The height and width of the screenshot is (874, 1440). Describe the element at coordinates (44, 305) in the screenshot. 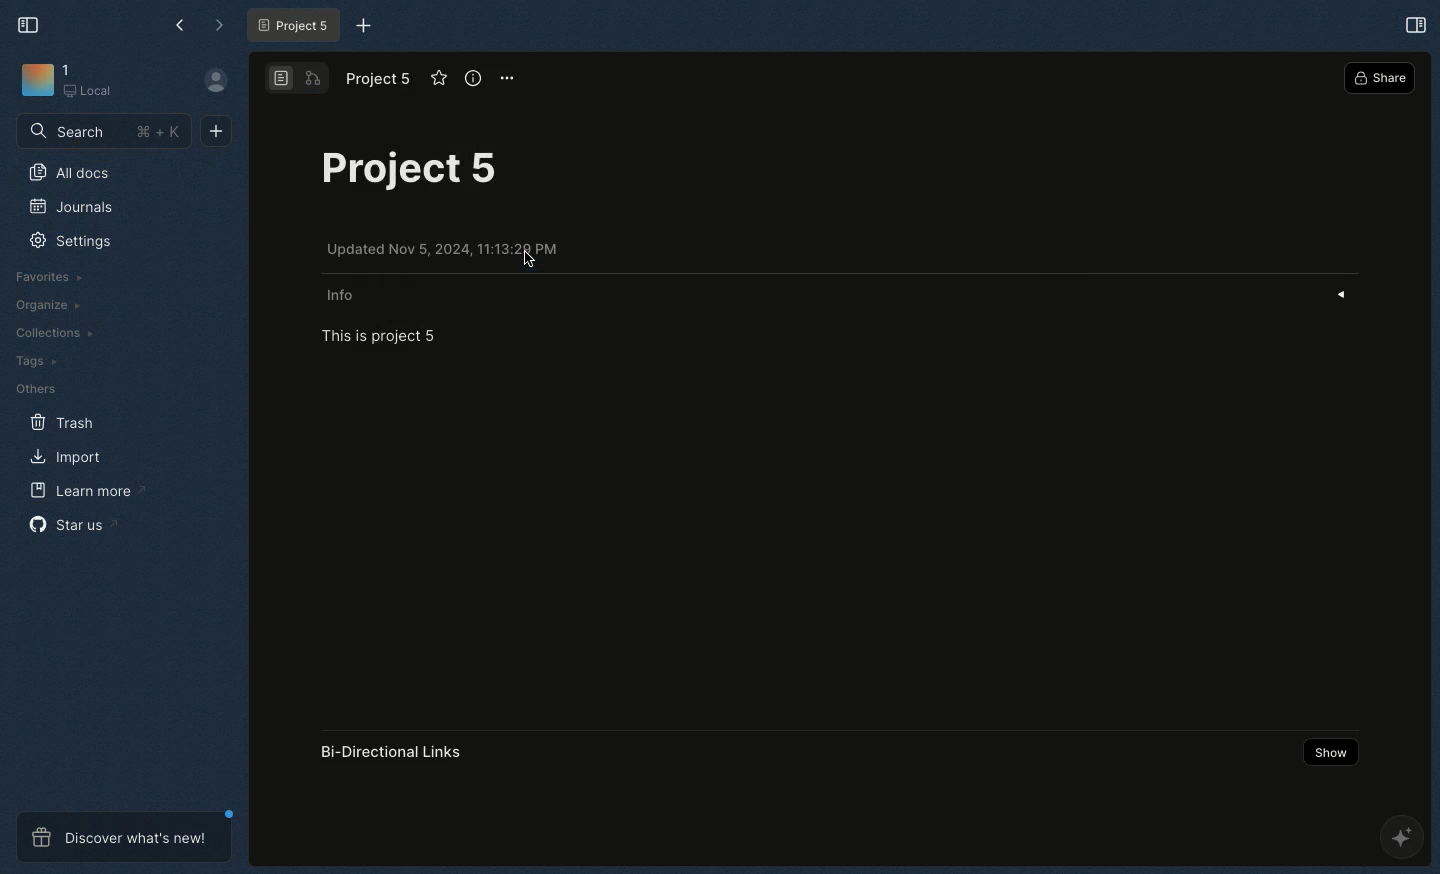

I see `Organize` at that location.